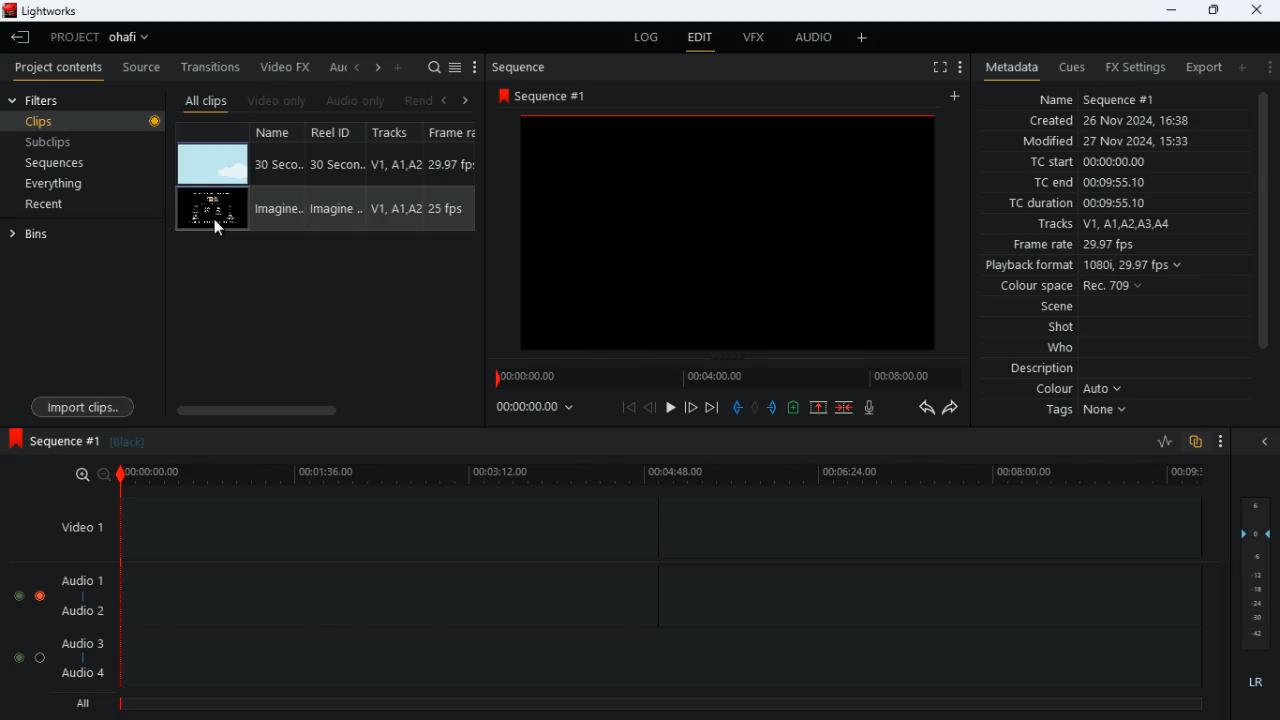  Describe the element at coordinates (817, 408) in the screenshot. I see `up` at that location.